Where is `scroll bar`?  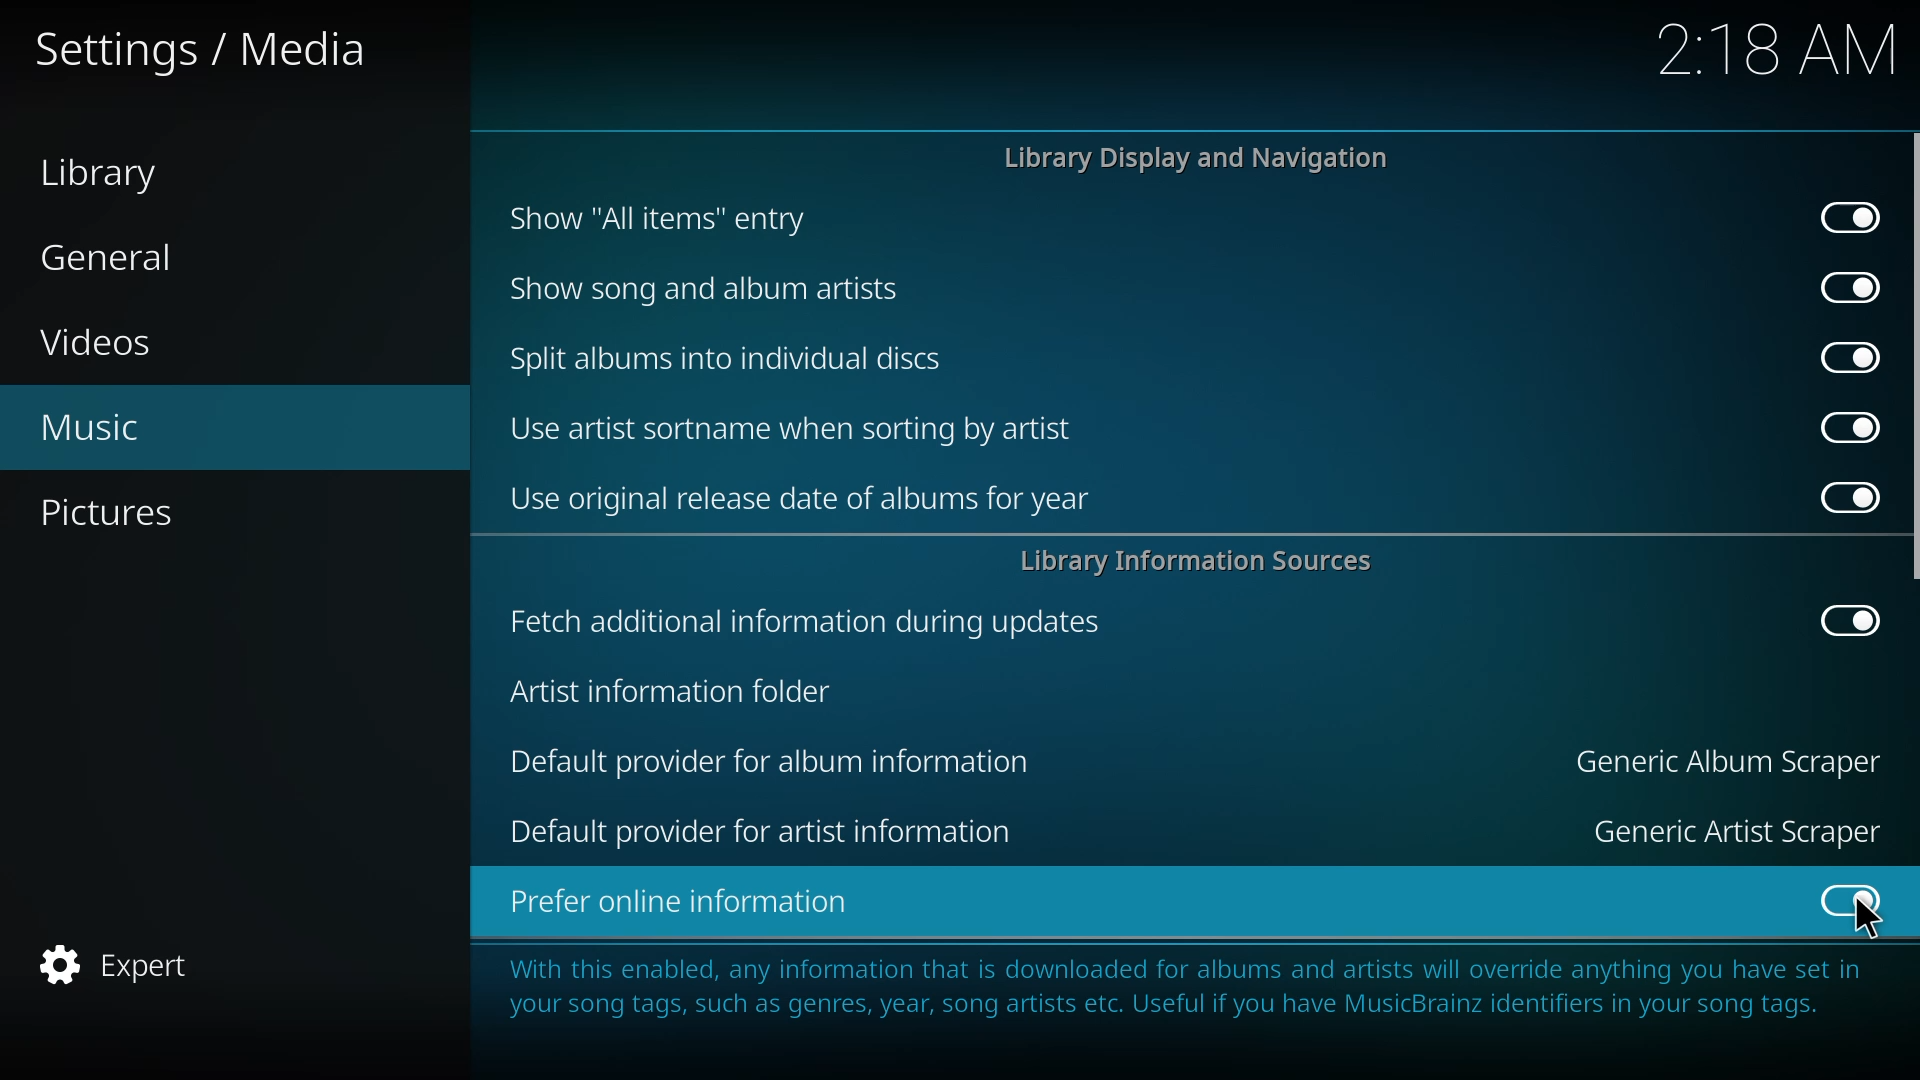 scroll bar is located at coordinates (1916, 354).